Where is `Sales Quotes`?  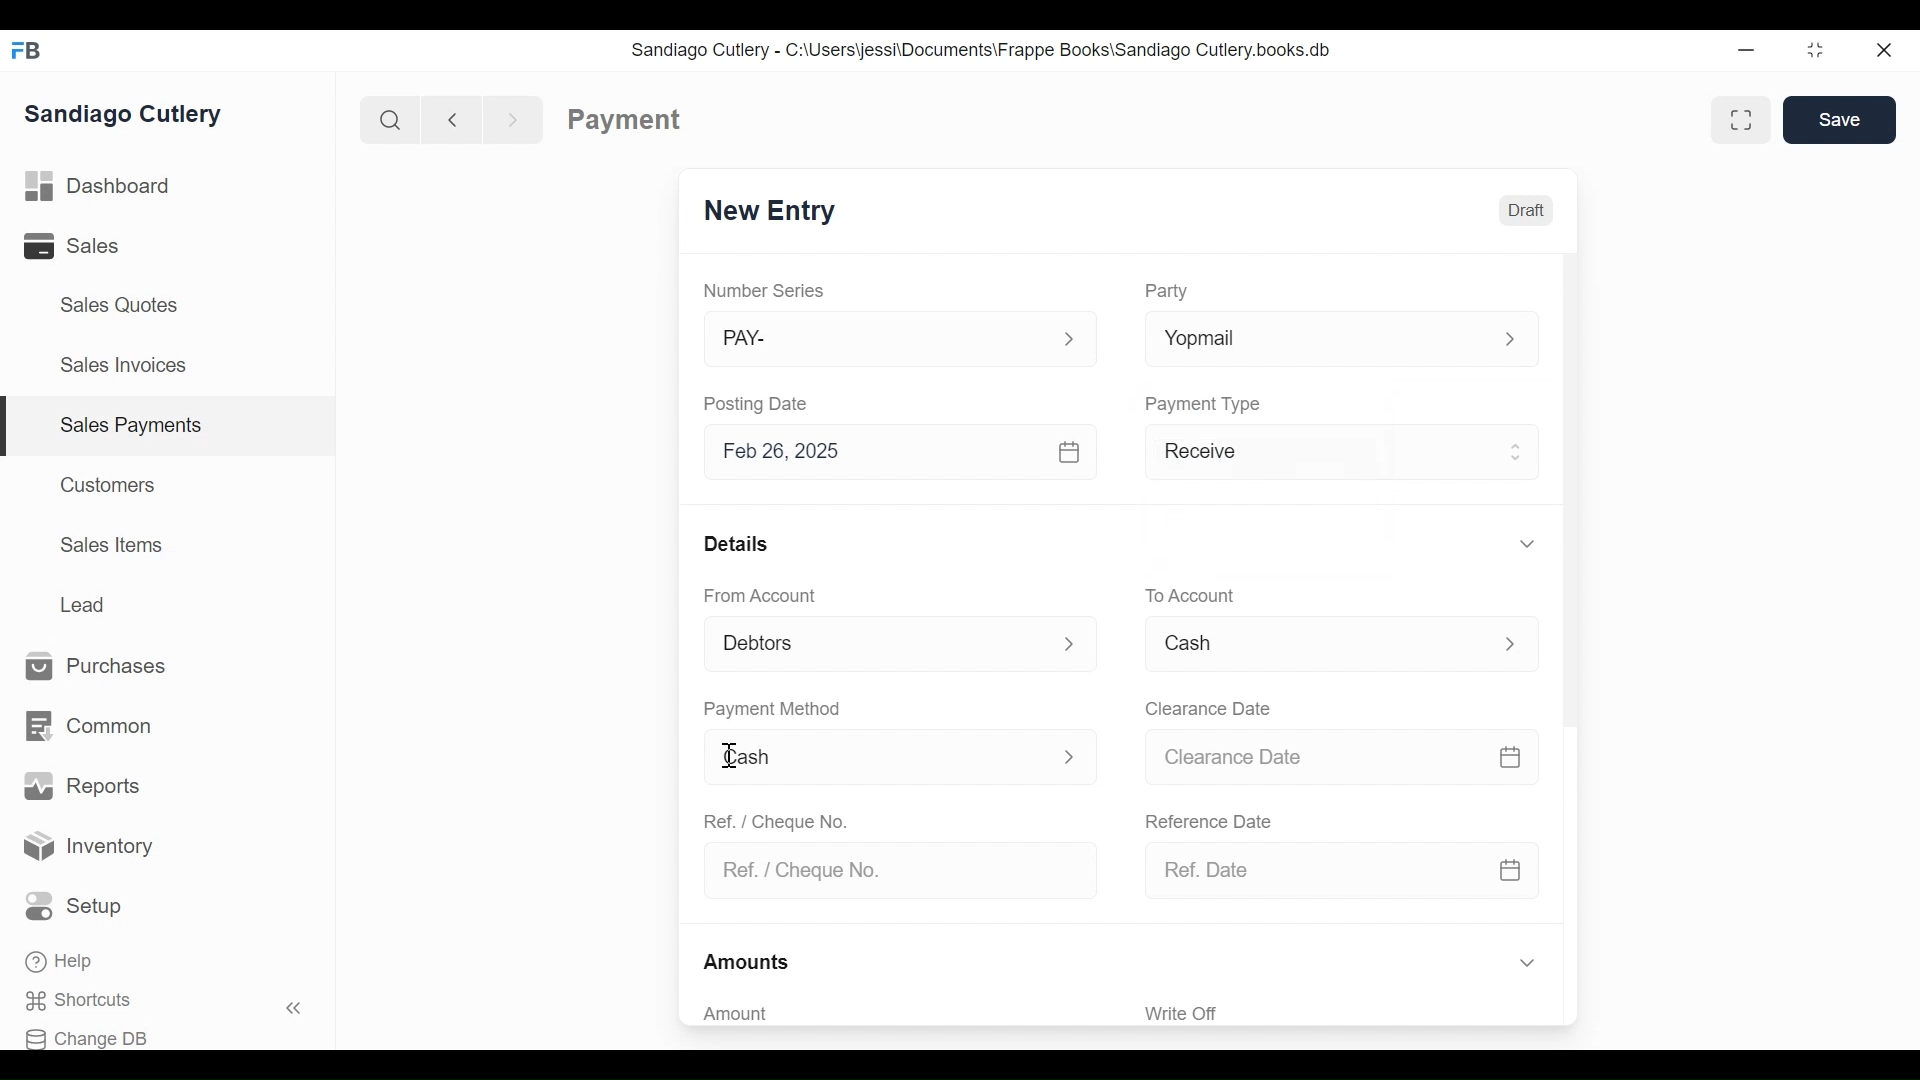
Sales Quotes is located at coordinates (117, 305).